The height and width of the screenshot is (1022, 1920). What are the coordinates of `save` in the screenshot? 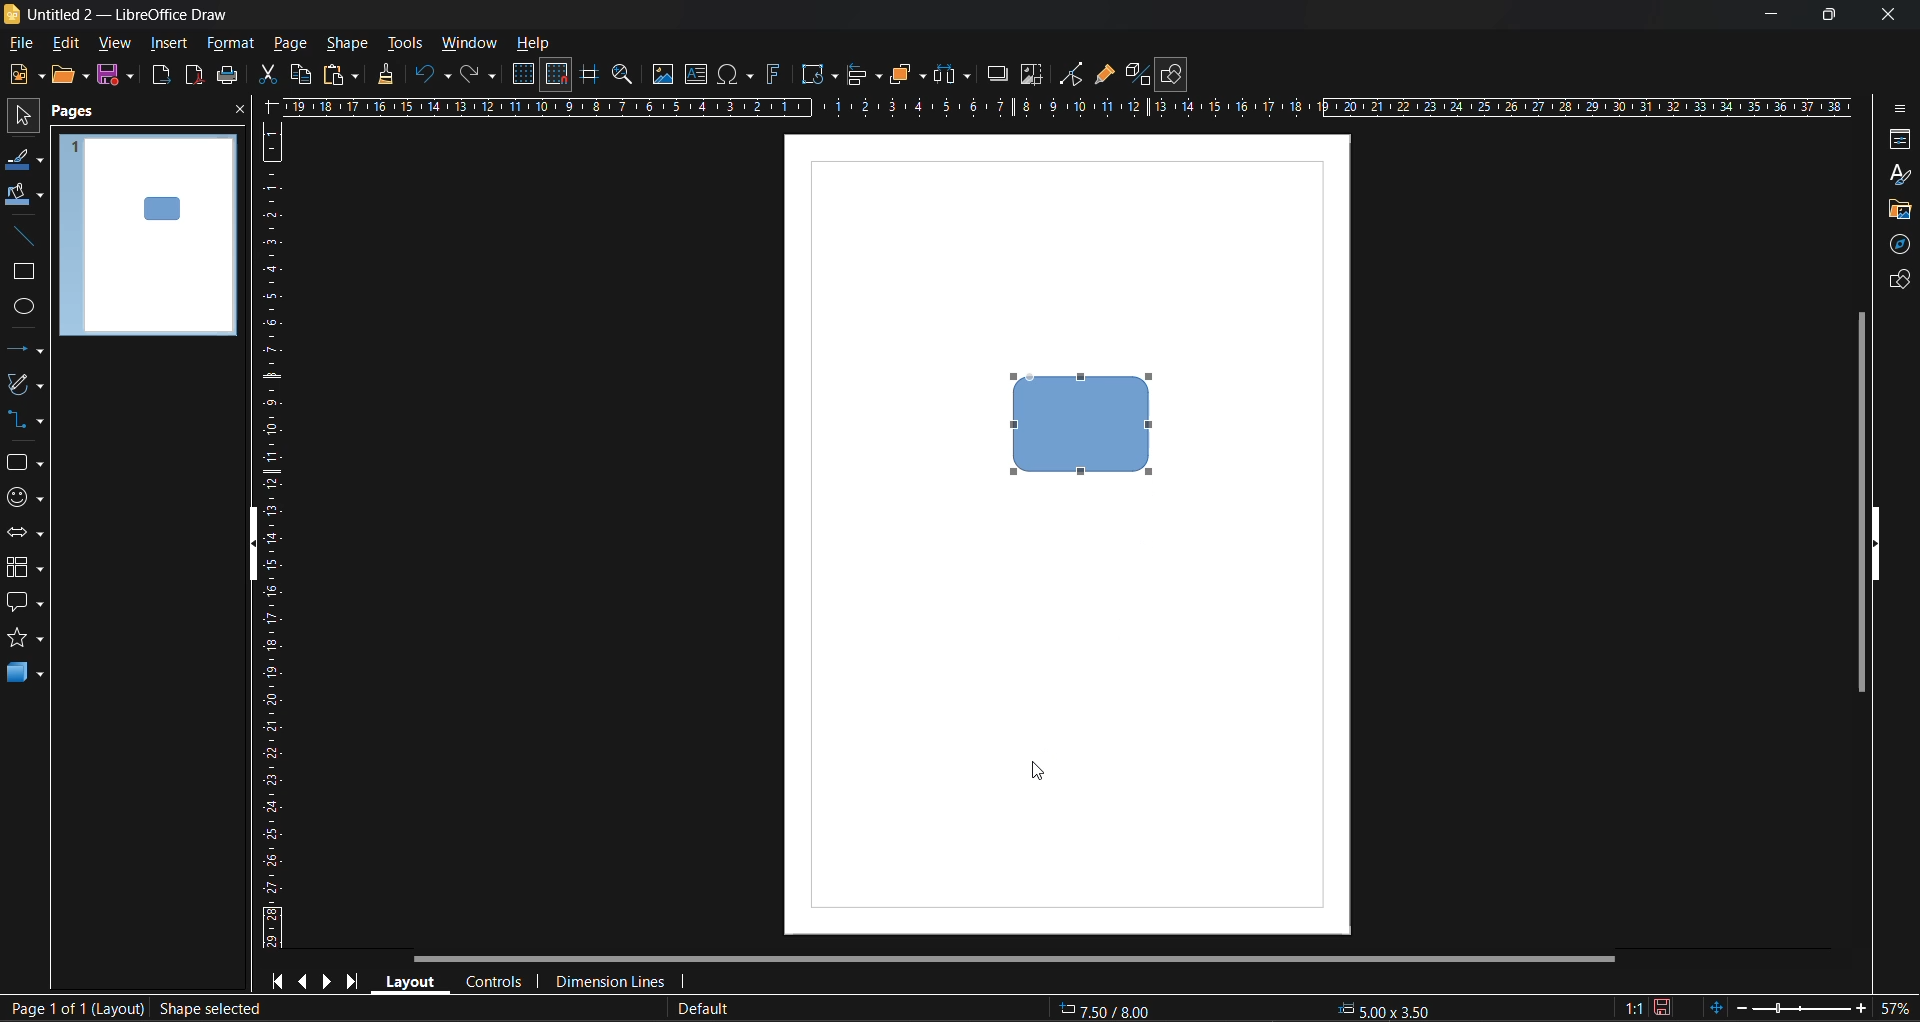 It's located at (113, 74).